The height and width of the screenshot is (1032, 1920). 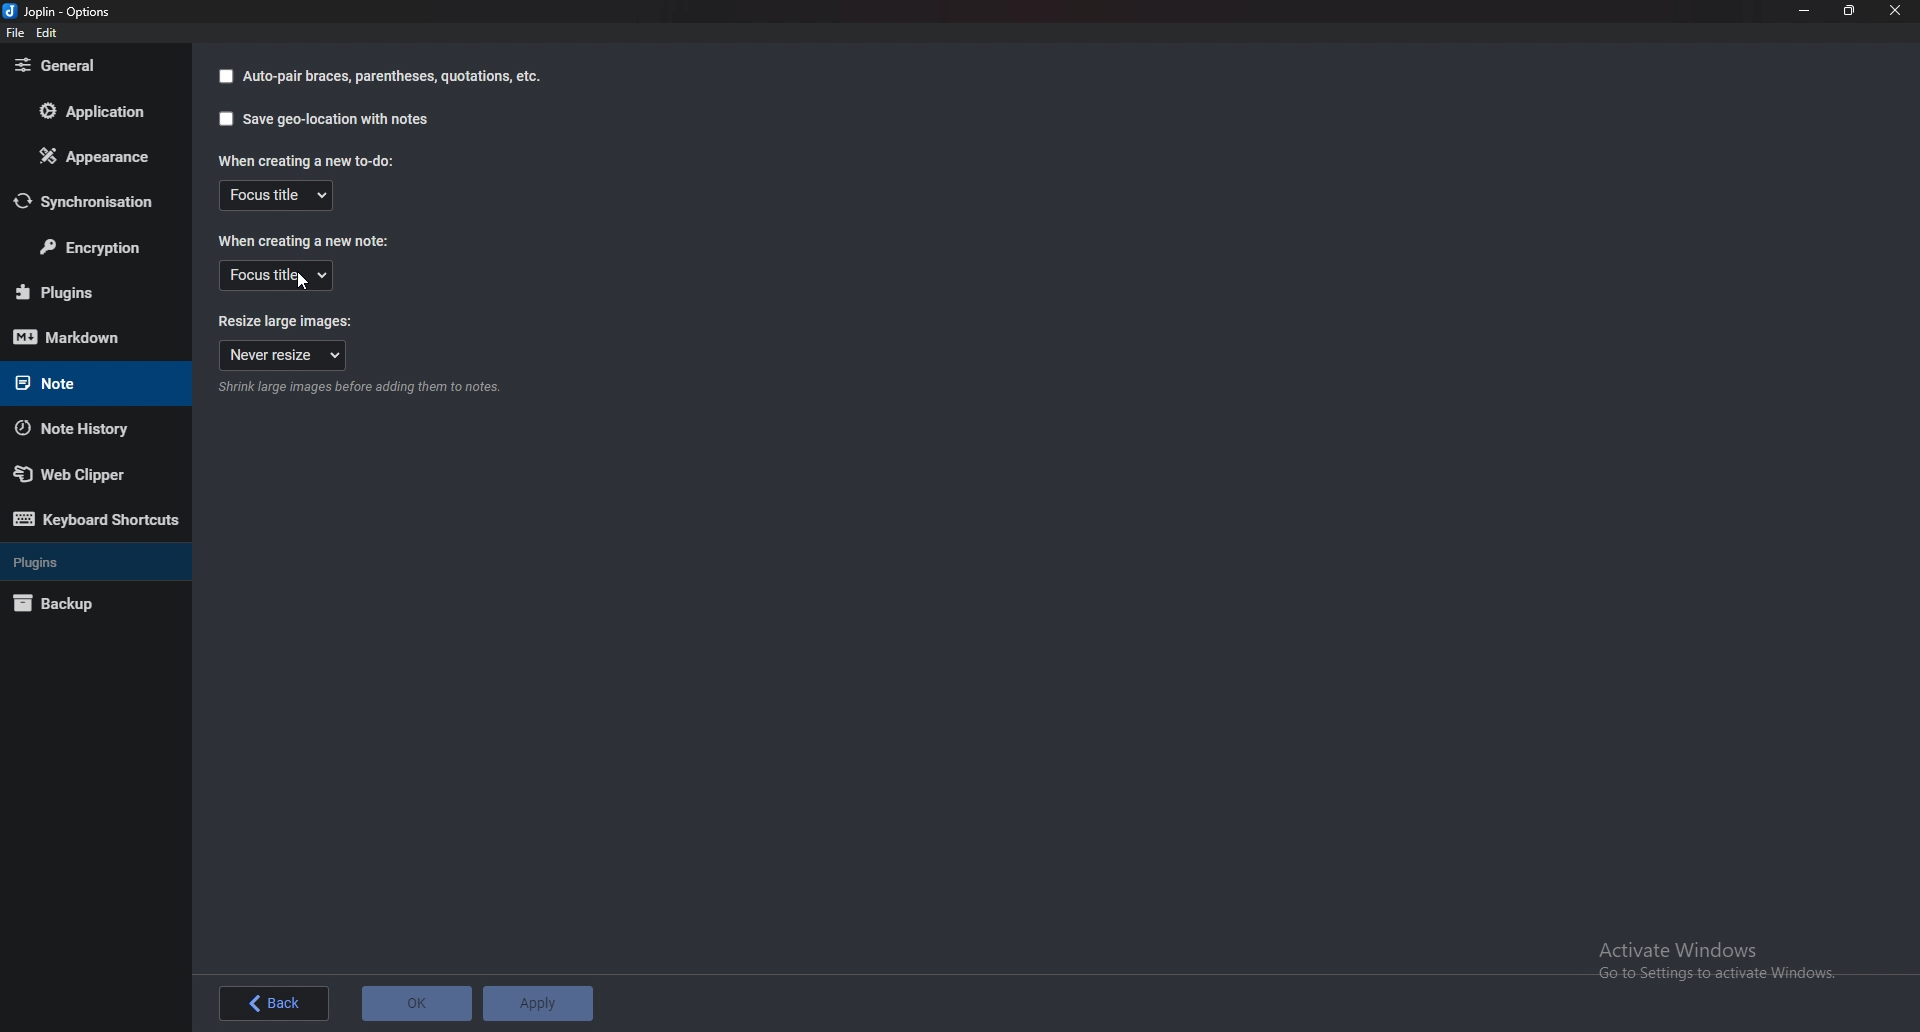 What do you see at coordinates (91, 158) in the screenshot?
I see `Appearance` at bounding box center [91, 158].